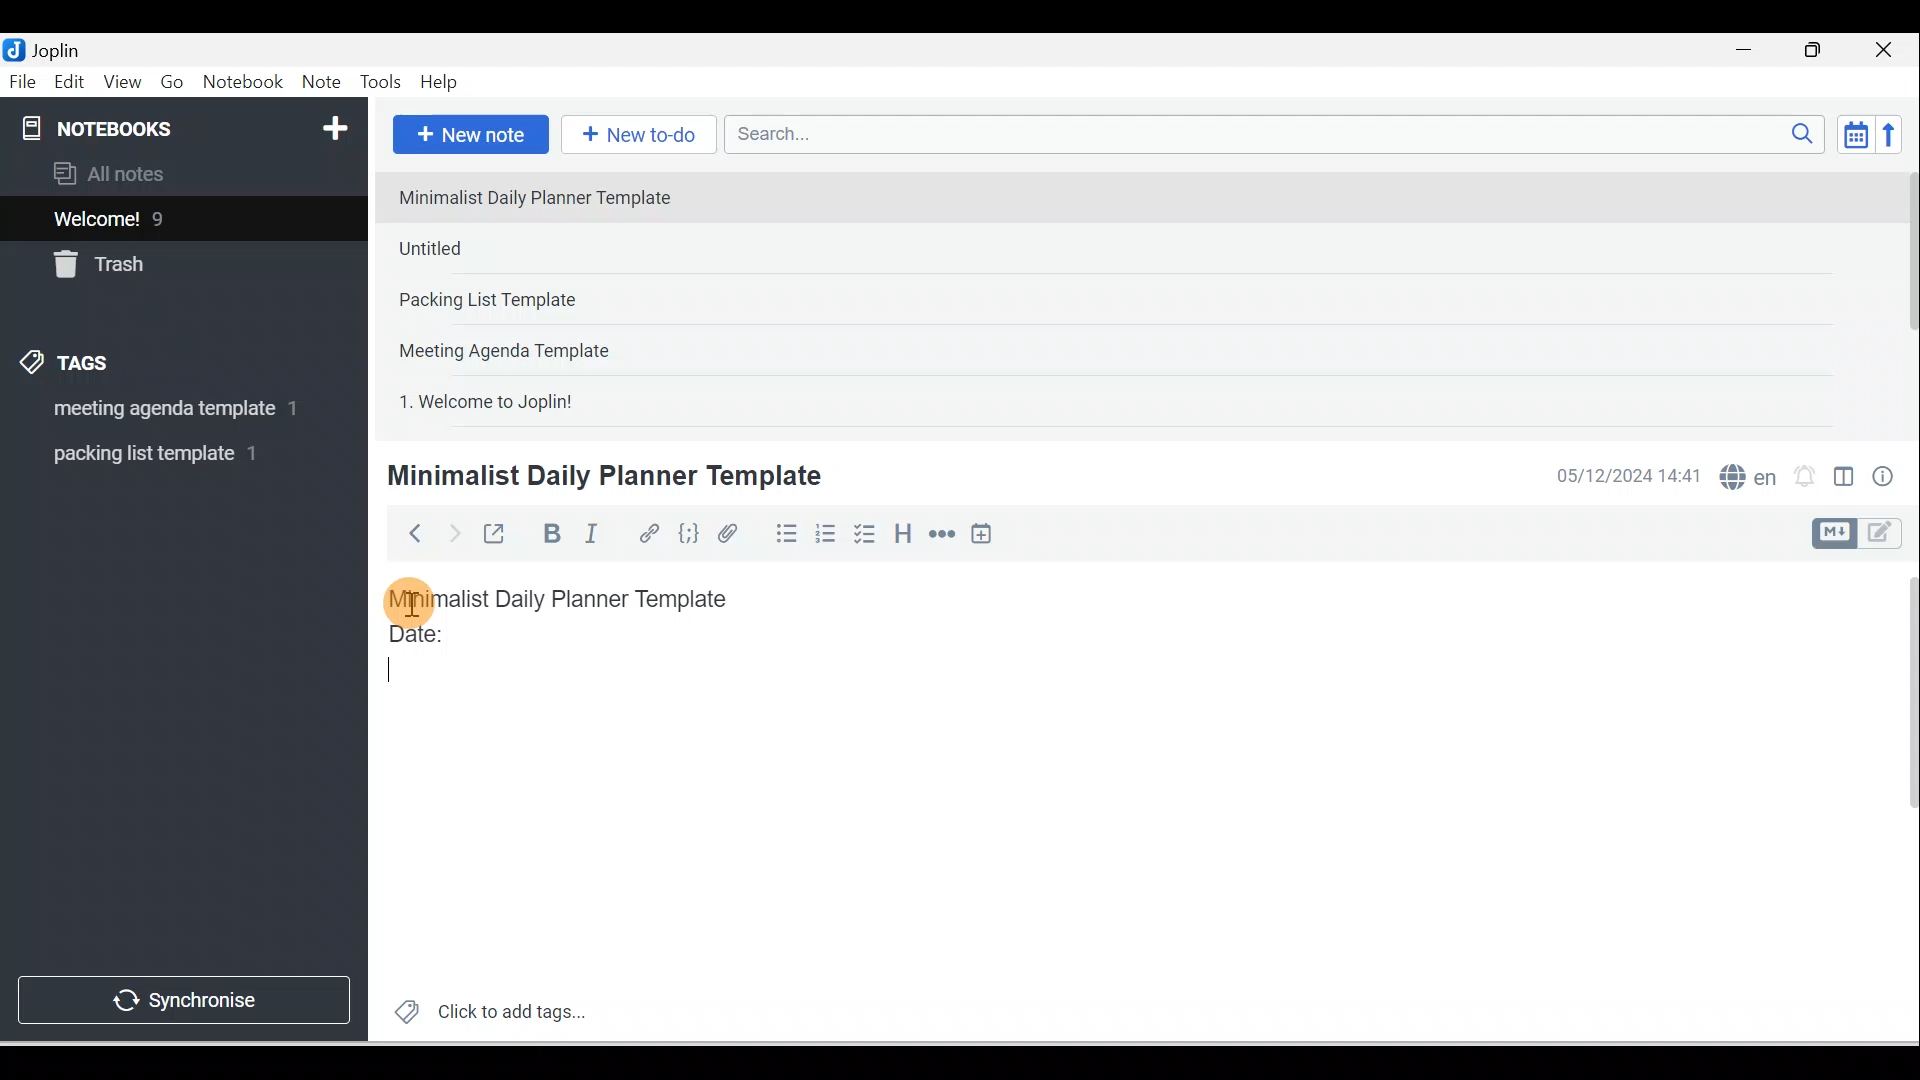 This screenshot has height=1080, width=1920. Describe the element at coordinates (61, 48) in the screenshot. I see `Joplin` at that location.